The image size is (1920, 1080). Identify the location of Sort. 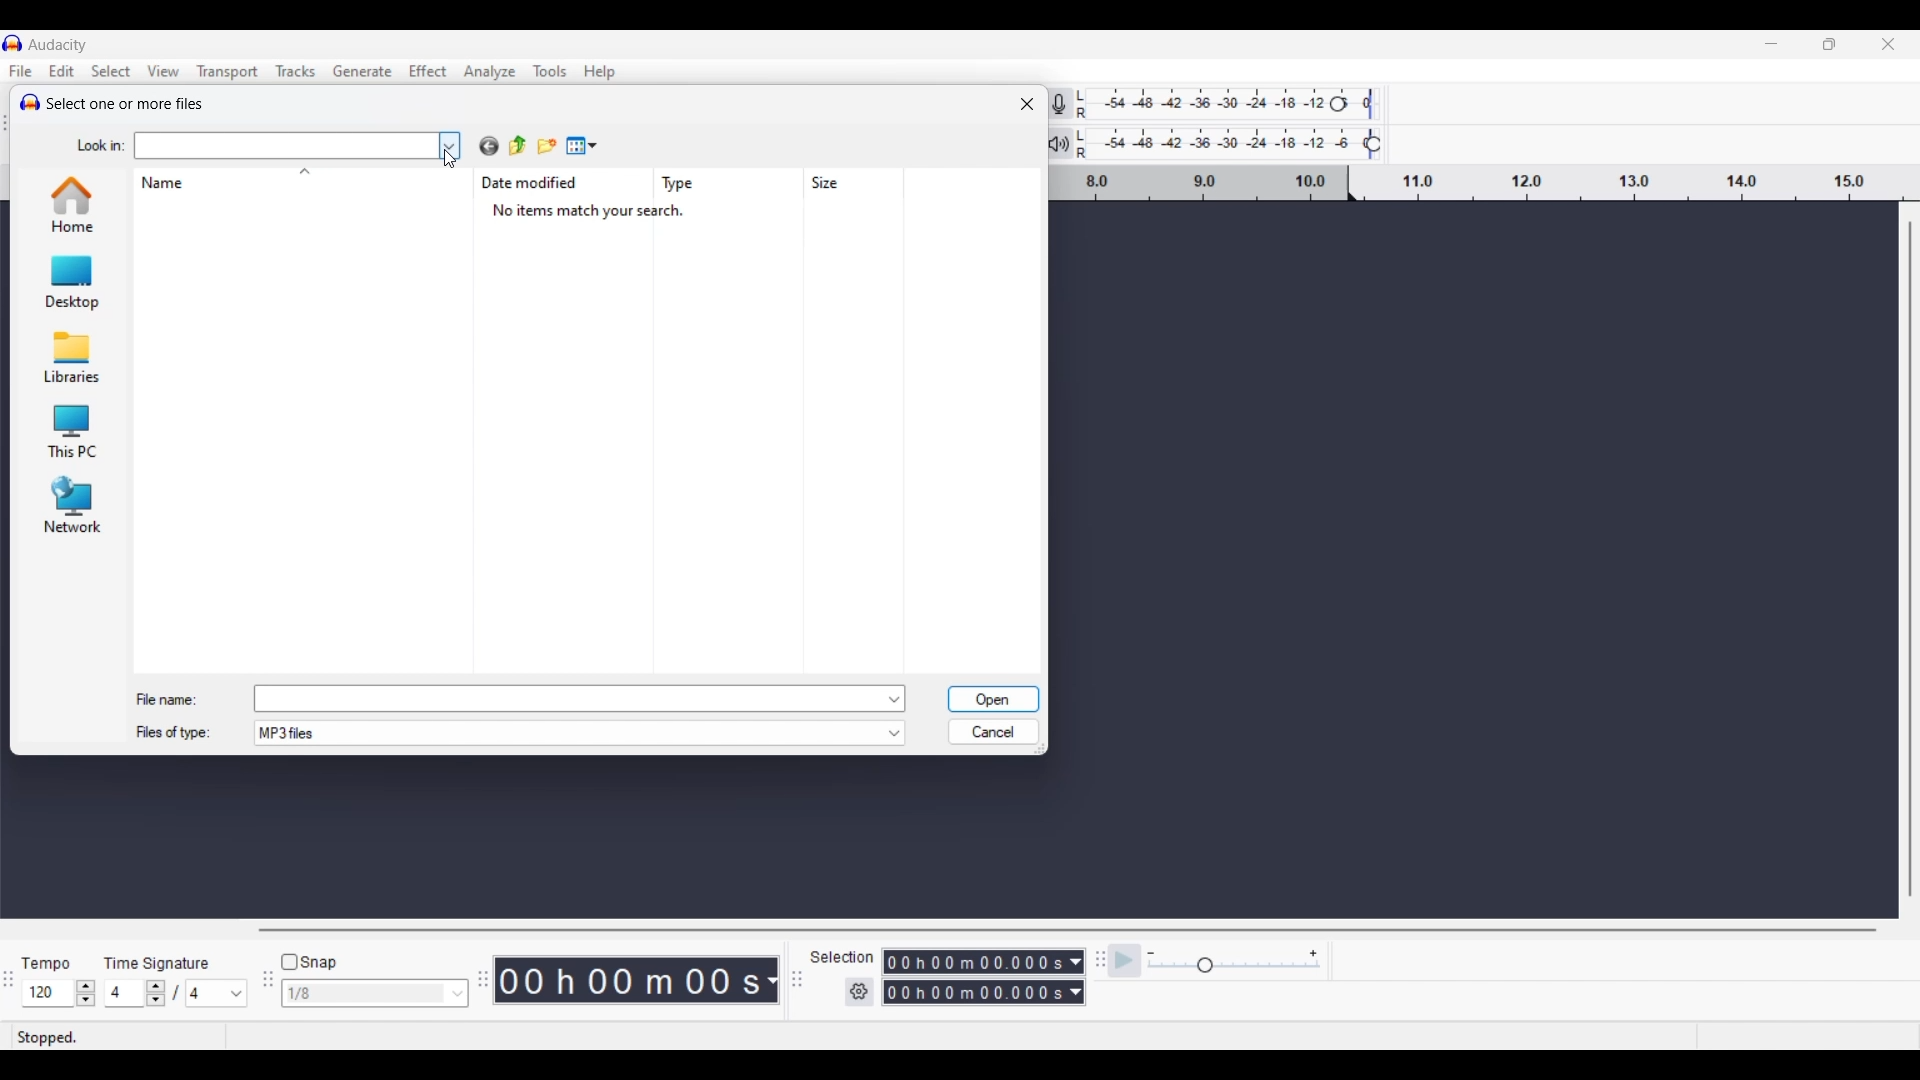
(305, 171).